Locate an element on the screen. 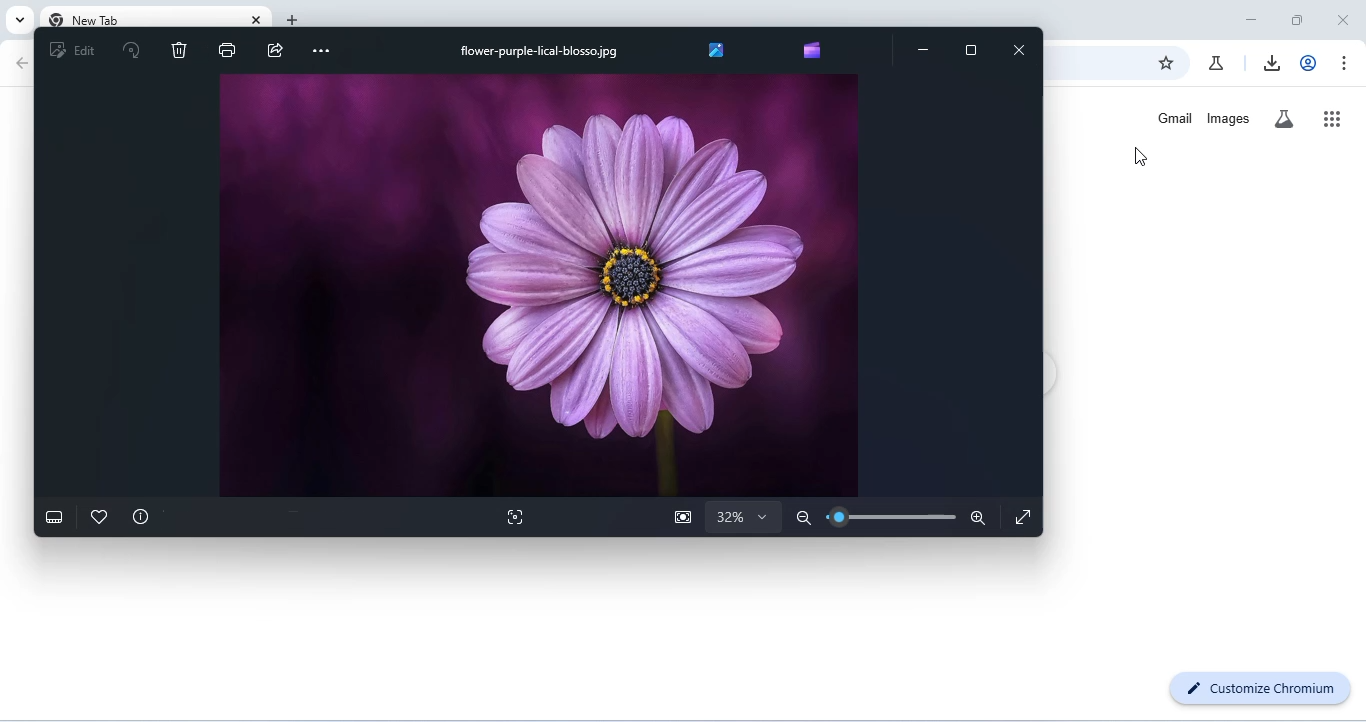 This screenshot has height=722, width=1366. maximize is located at coordinates (970, 50).